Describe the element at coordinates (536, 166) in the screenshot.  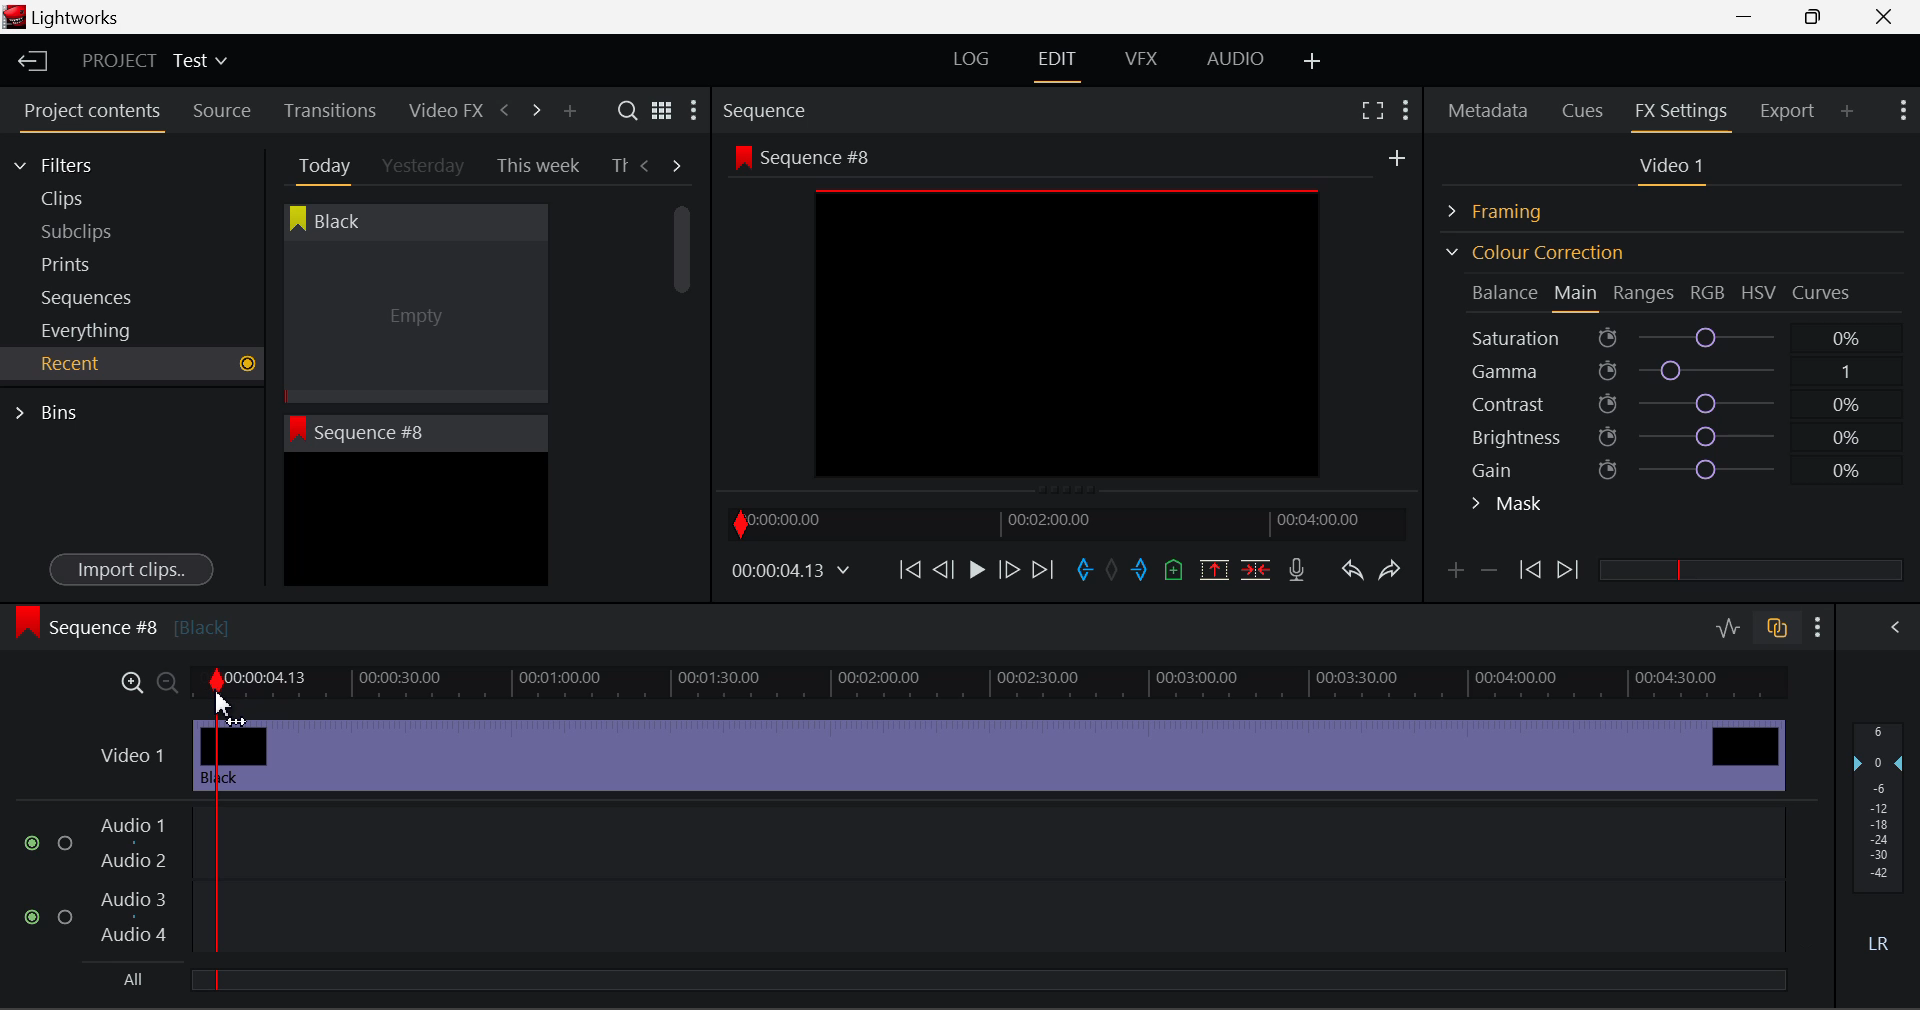
I see `This week Tab` at that location.